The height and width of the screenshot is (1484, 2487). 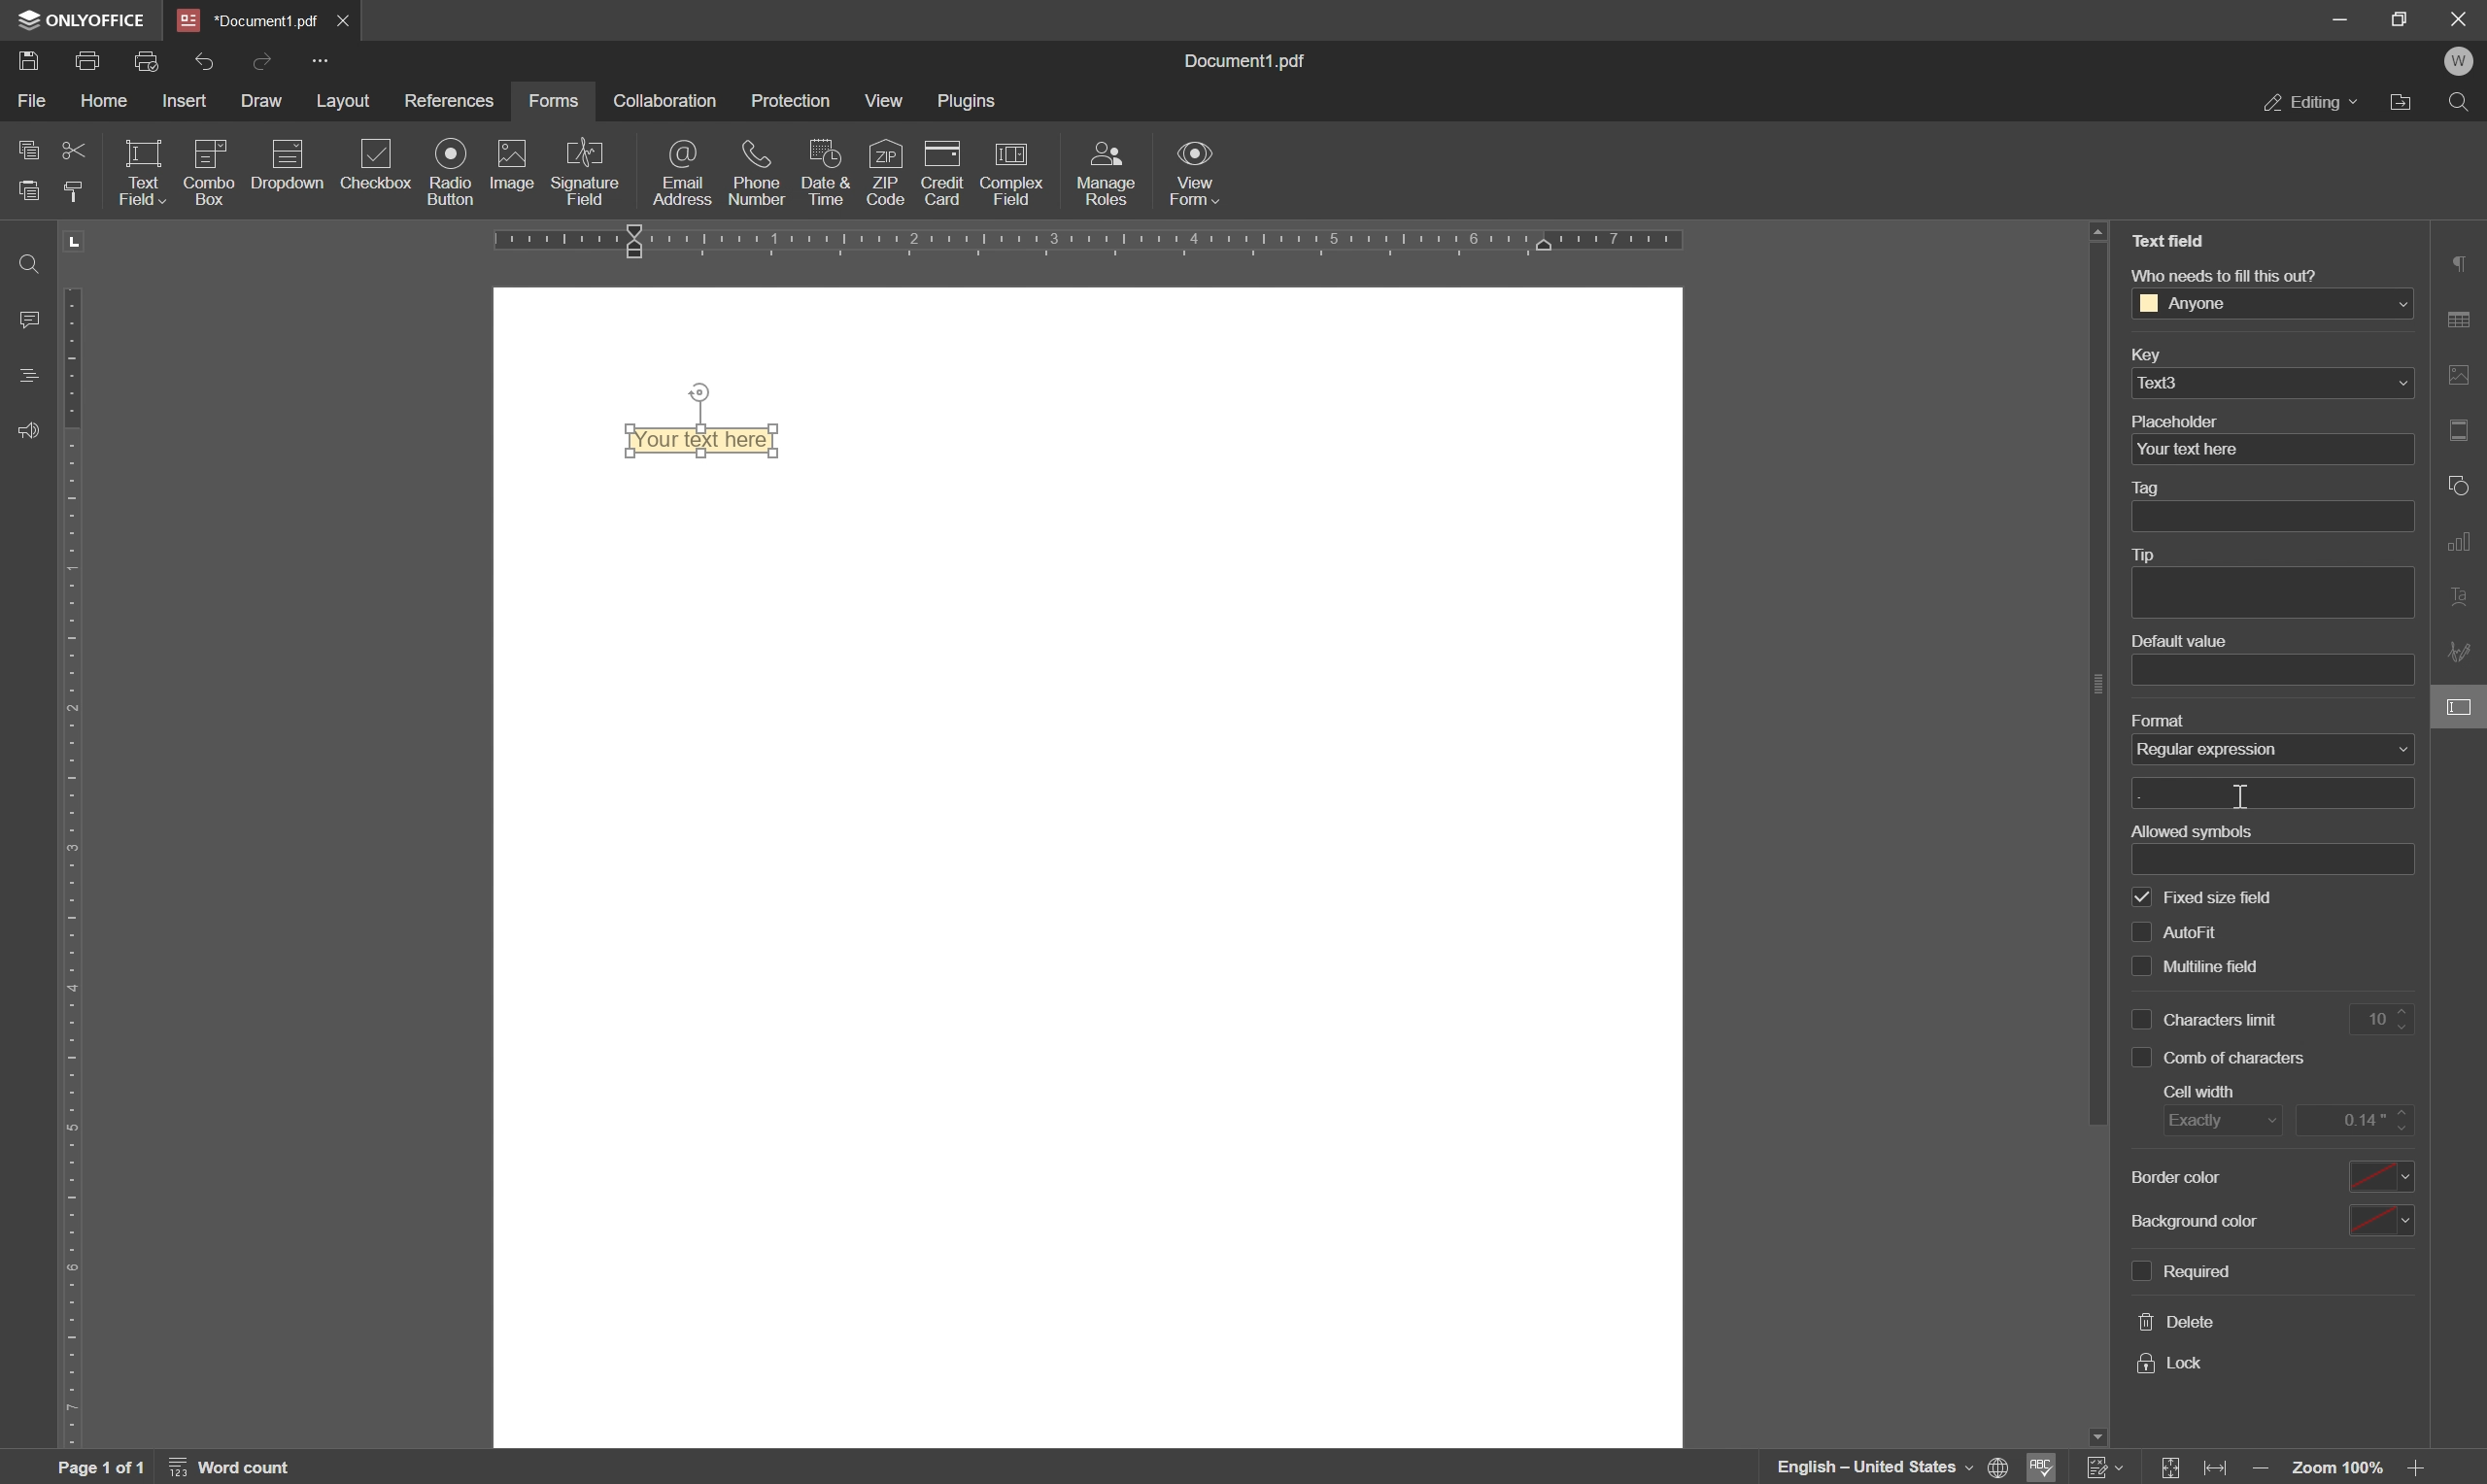 What do you see at coordinates (2169, 241) in the screenshot?
I see `text field` at bounding box center [2169, 241].